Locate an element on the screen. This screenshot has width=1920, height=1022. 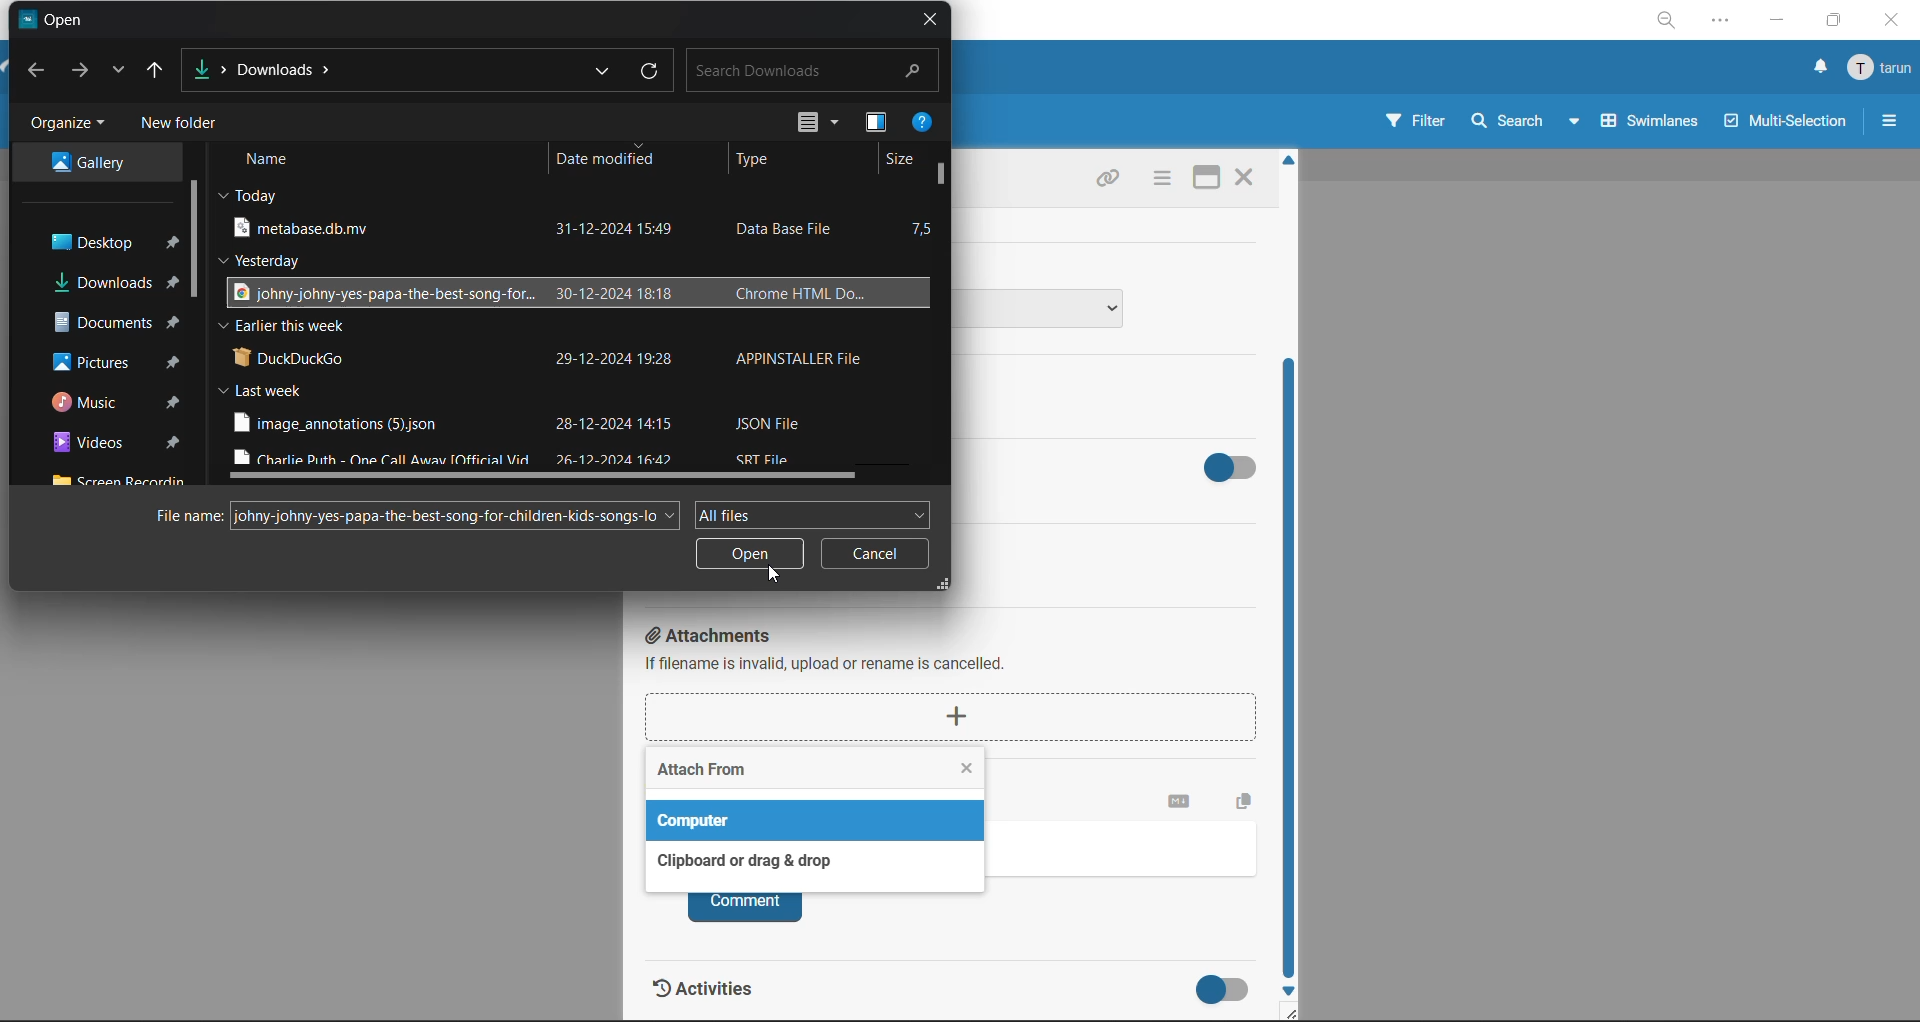
show preview is located at coordinates (876, 127).